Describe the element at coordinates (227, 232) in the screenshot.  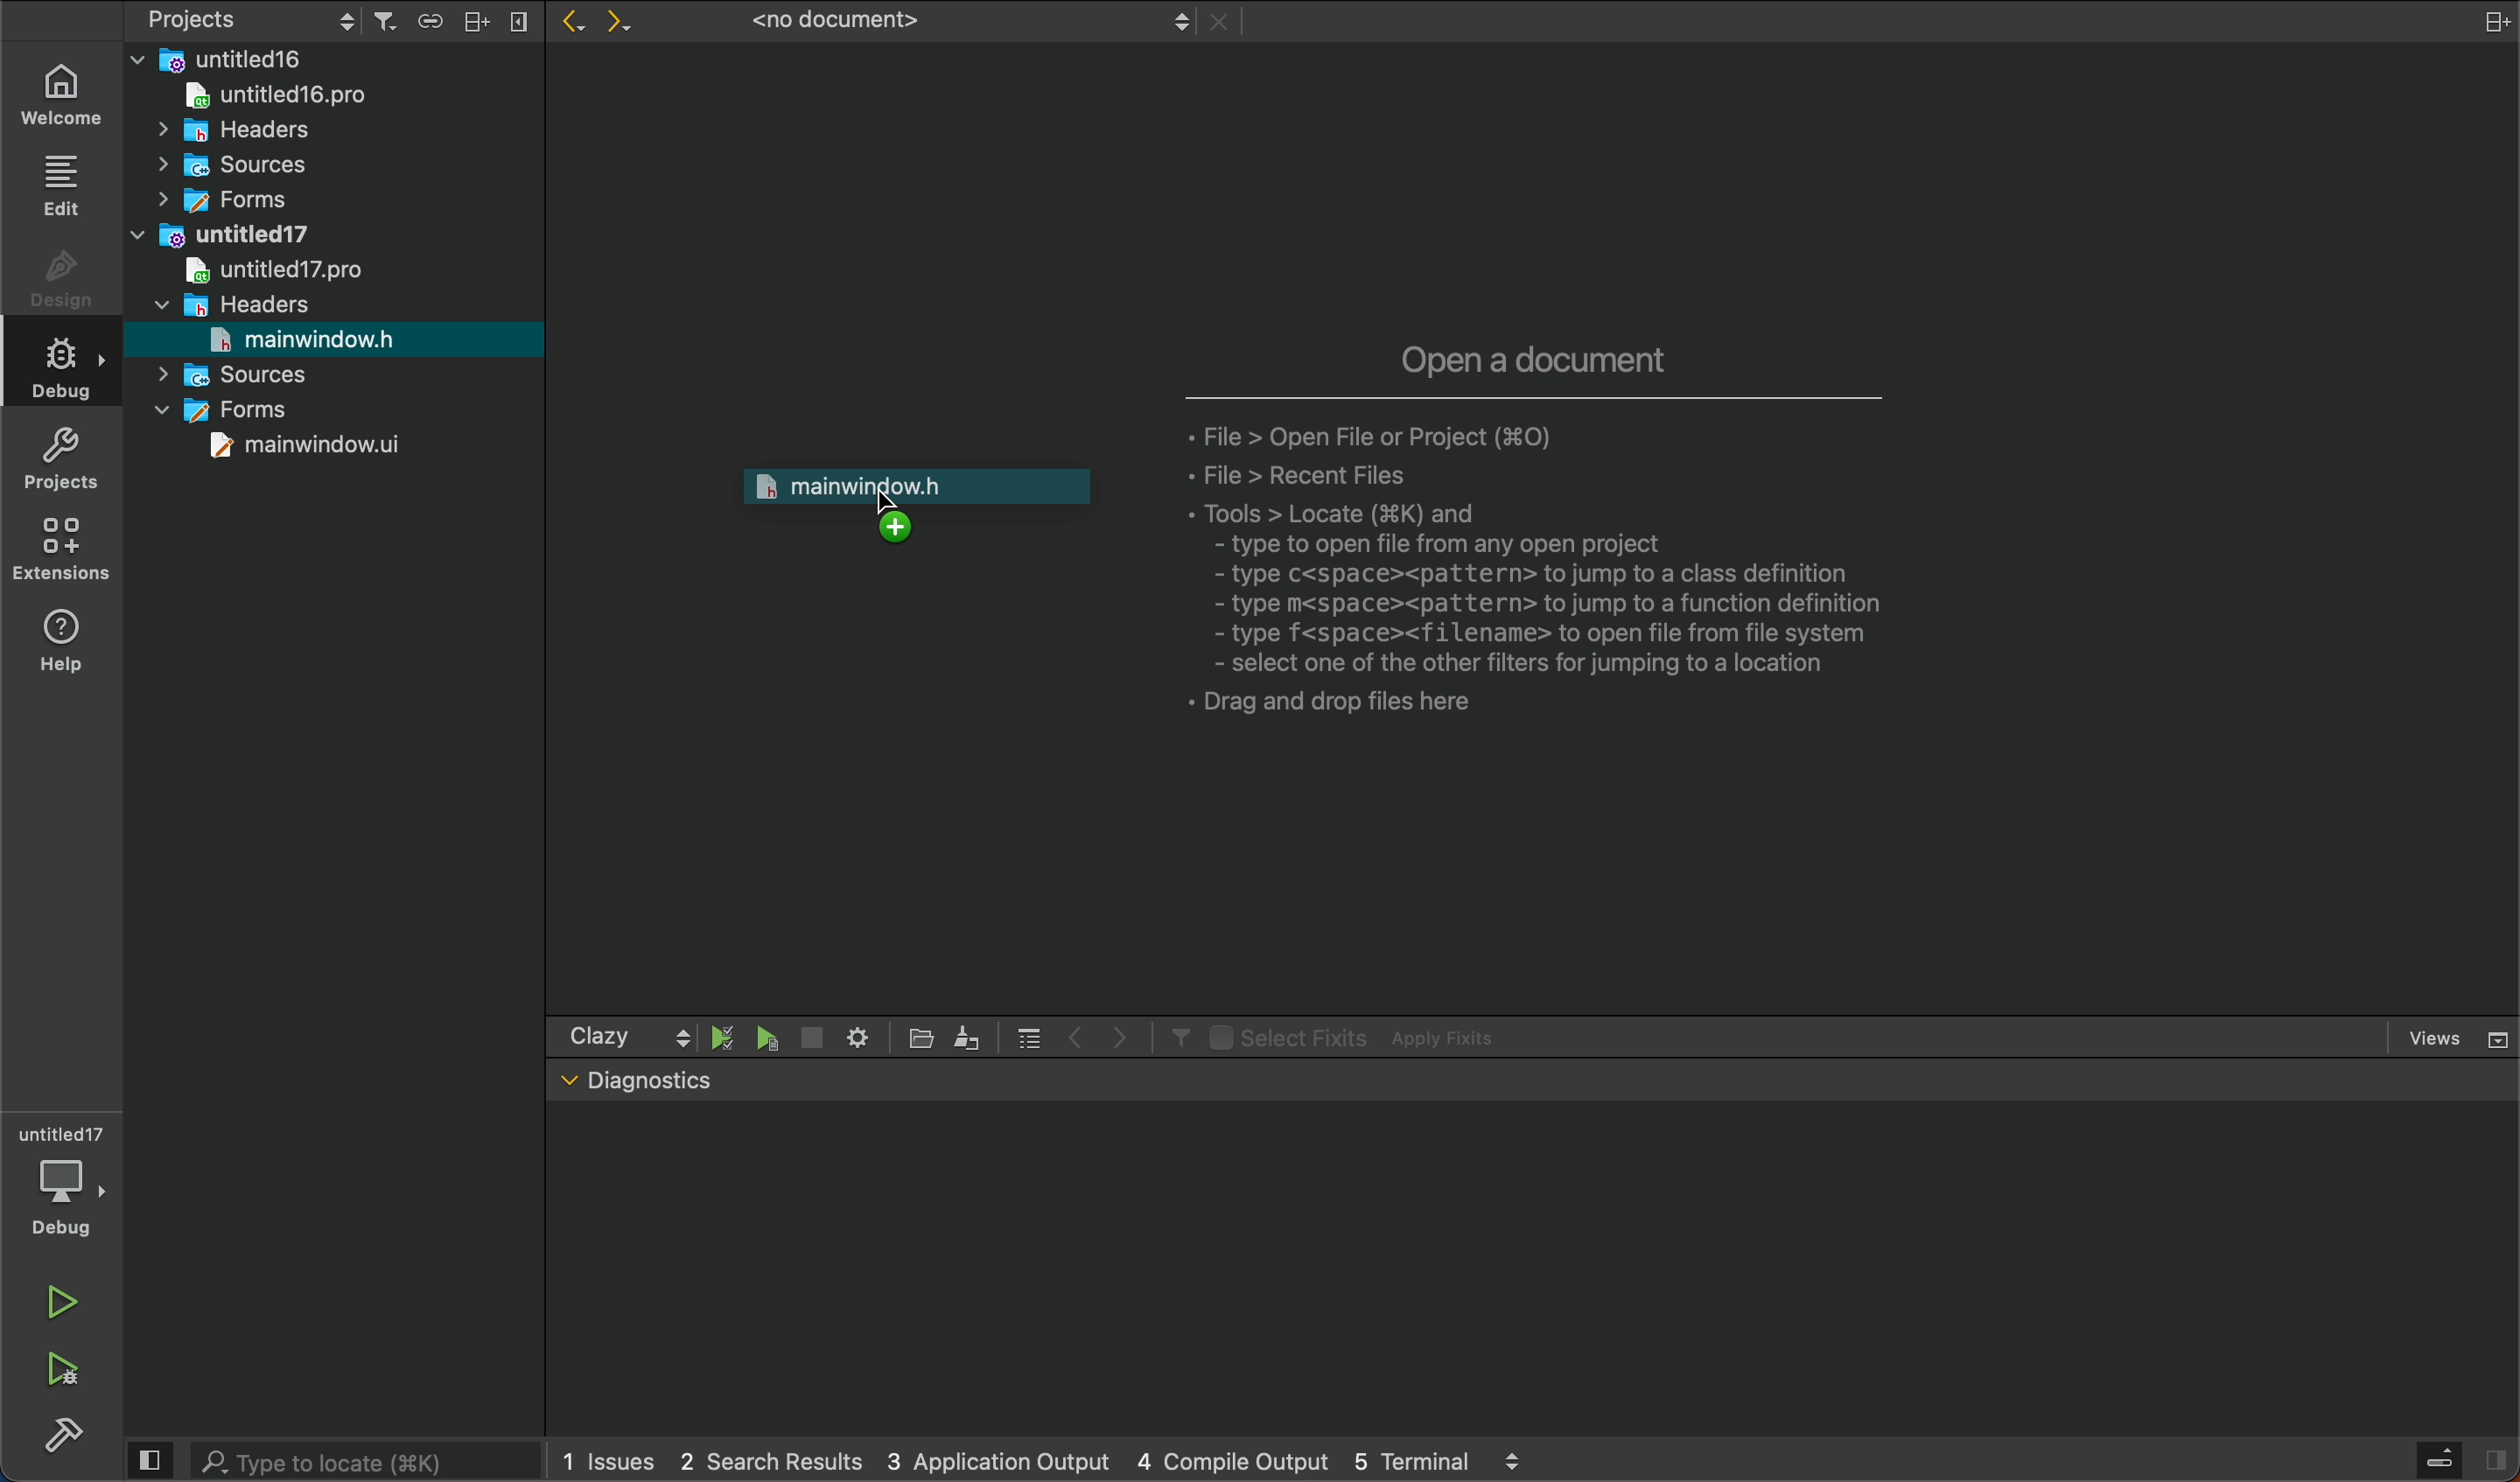
I see `untitled17` at that location.